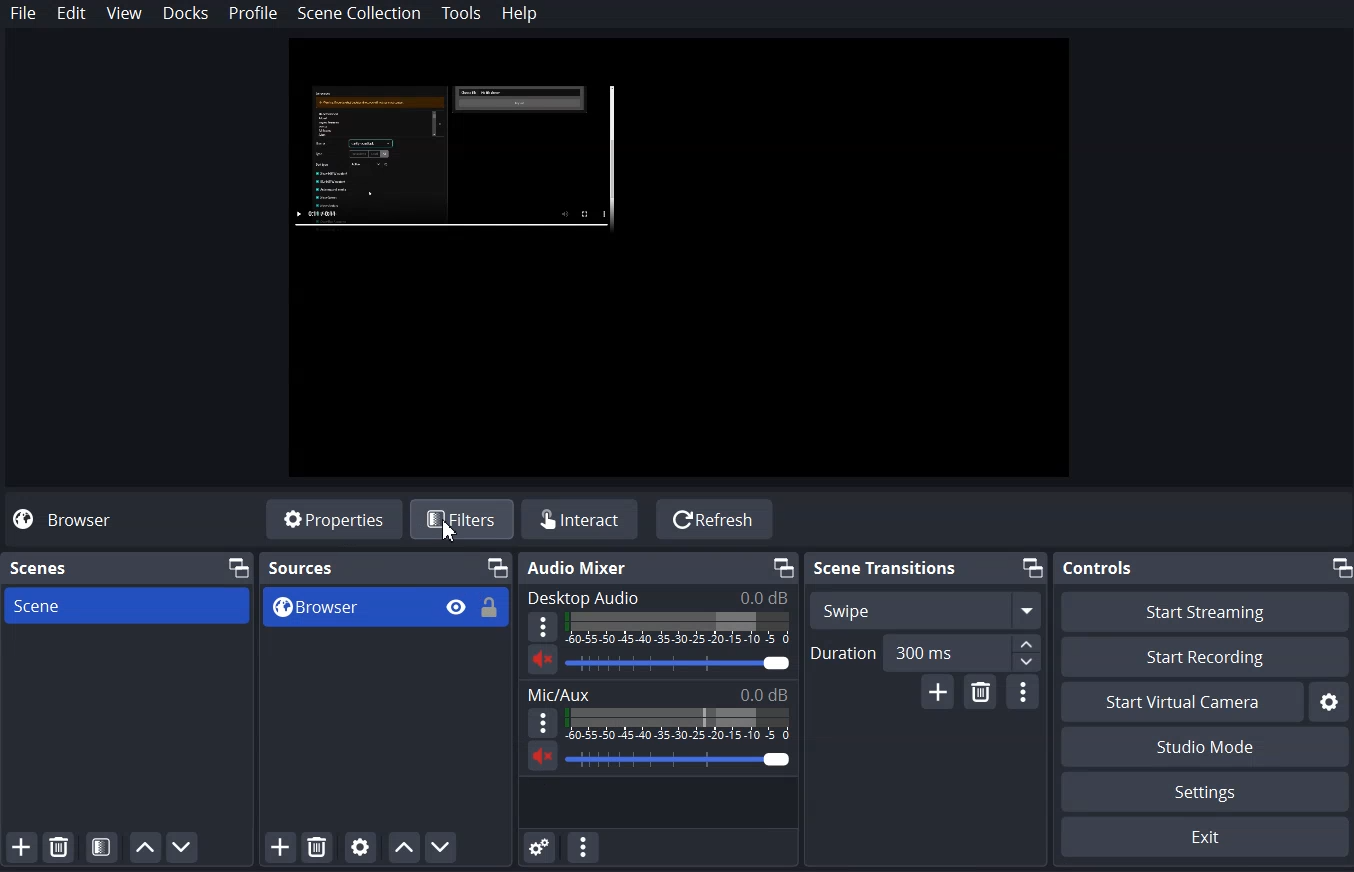 The image size is (1354, 872). What do you see at coordinates (185, 13) in the screenshot?
I see `Docks` at bounding box center [185, 13].